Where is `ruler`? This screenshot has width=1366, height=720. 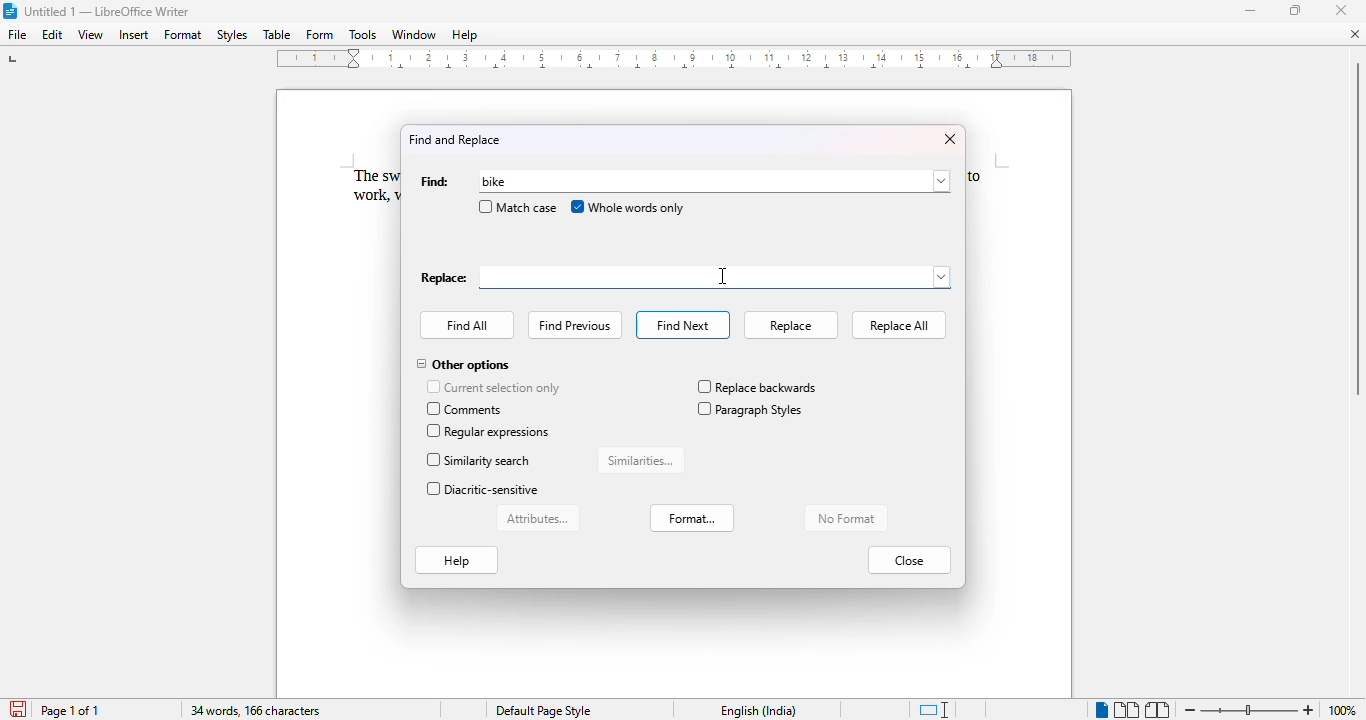
ruler is located at coordinates (675, 59).